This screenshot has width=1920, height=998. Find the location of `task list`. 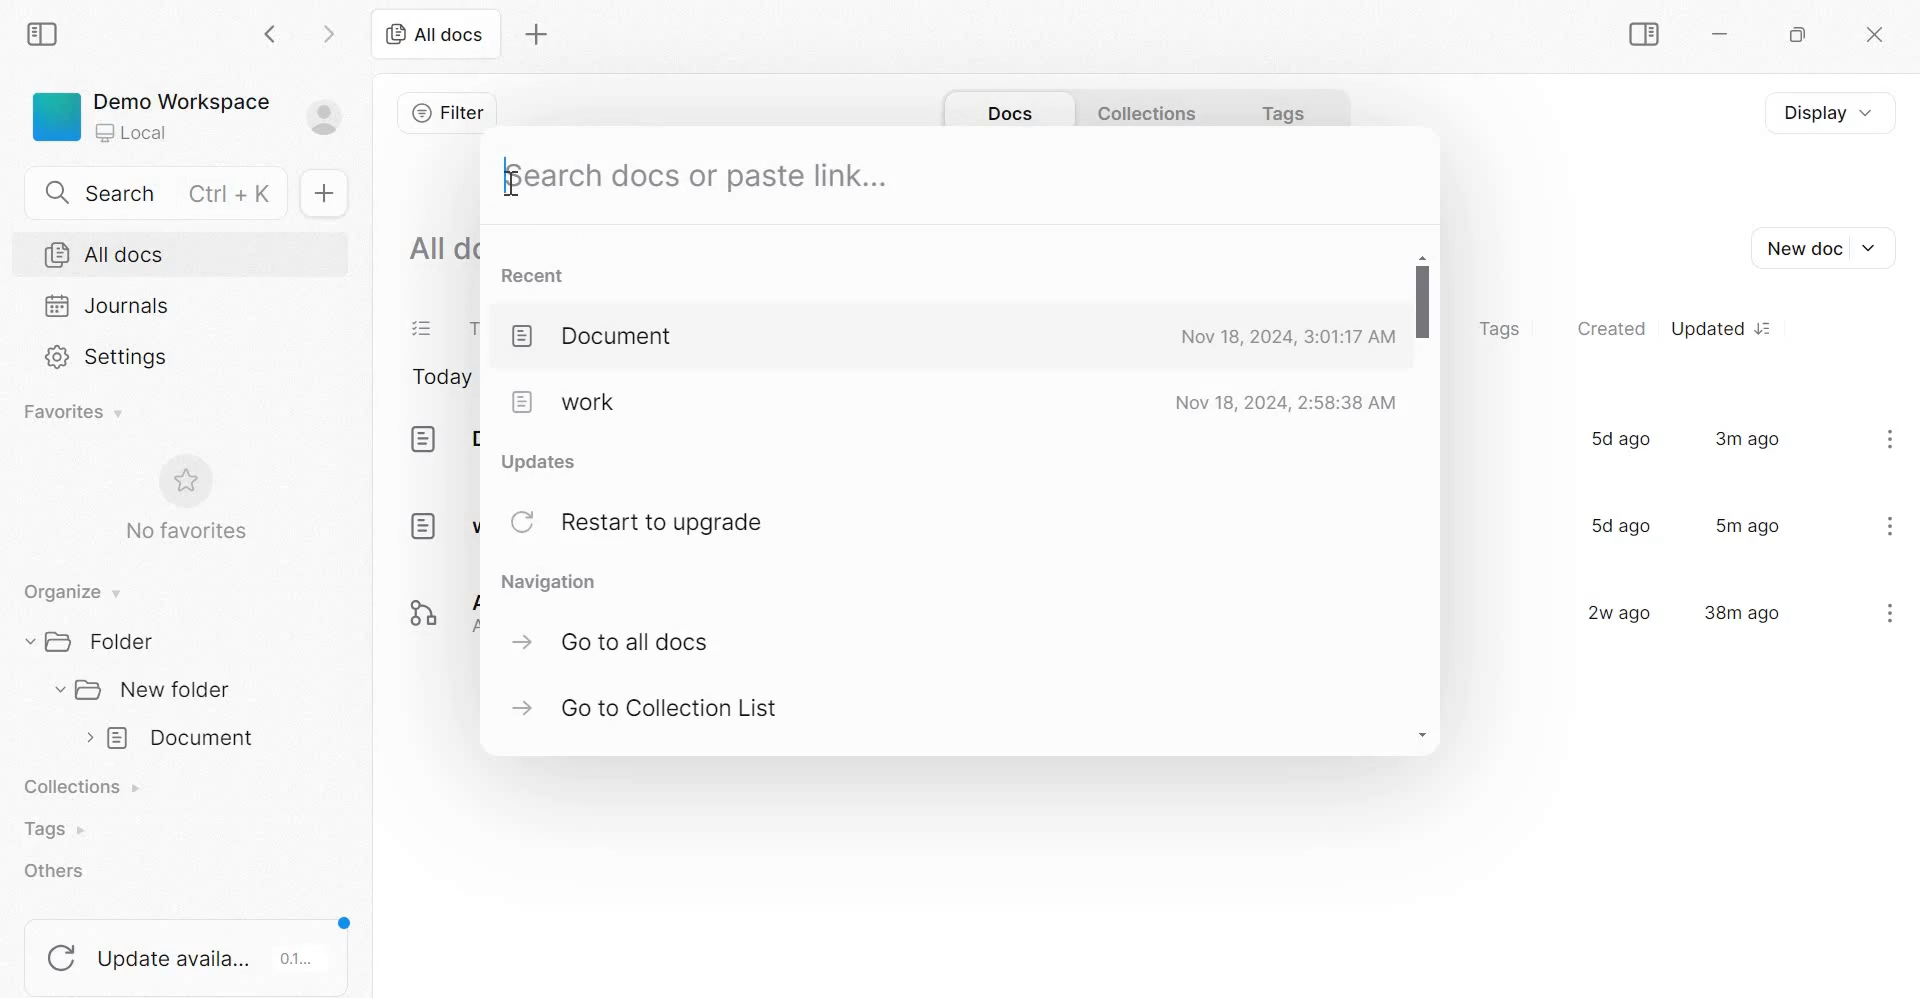

task list is located at coordinates (423, 330).